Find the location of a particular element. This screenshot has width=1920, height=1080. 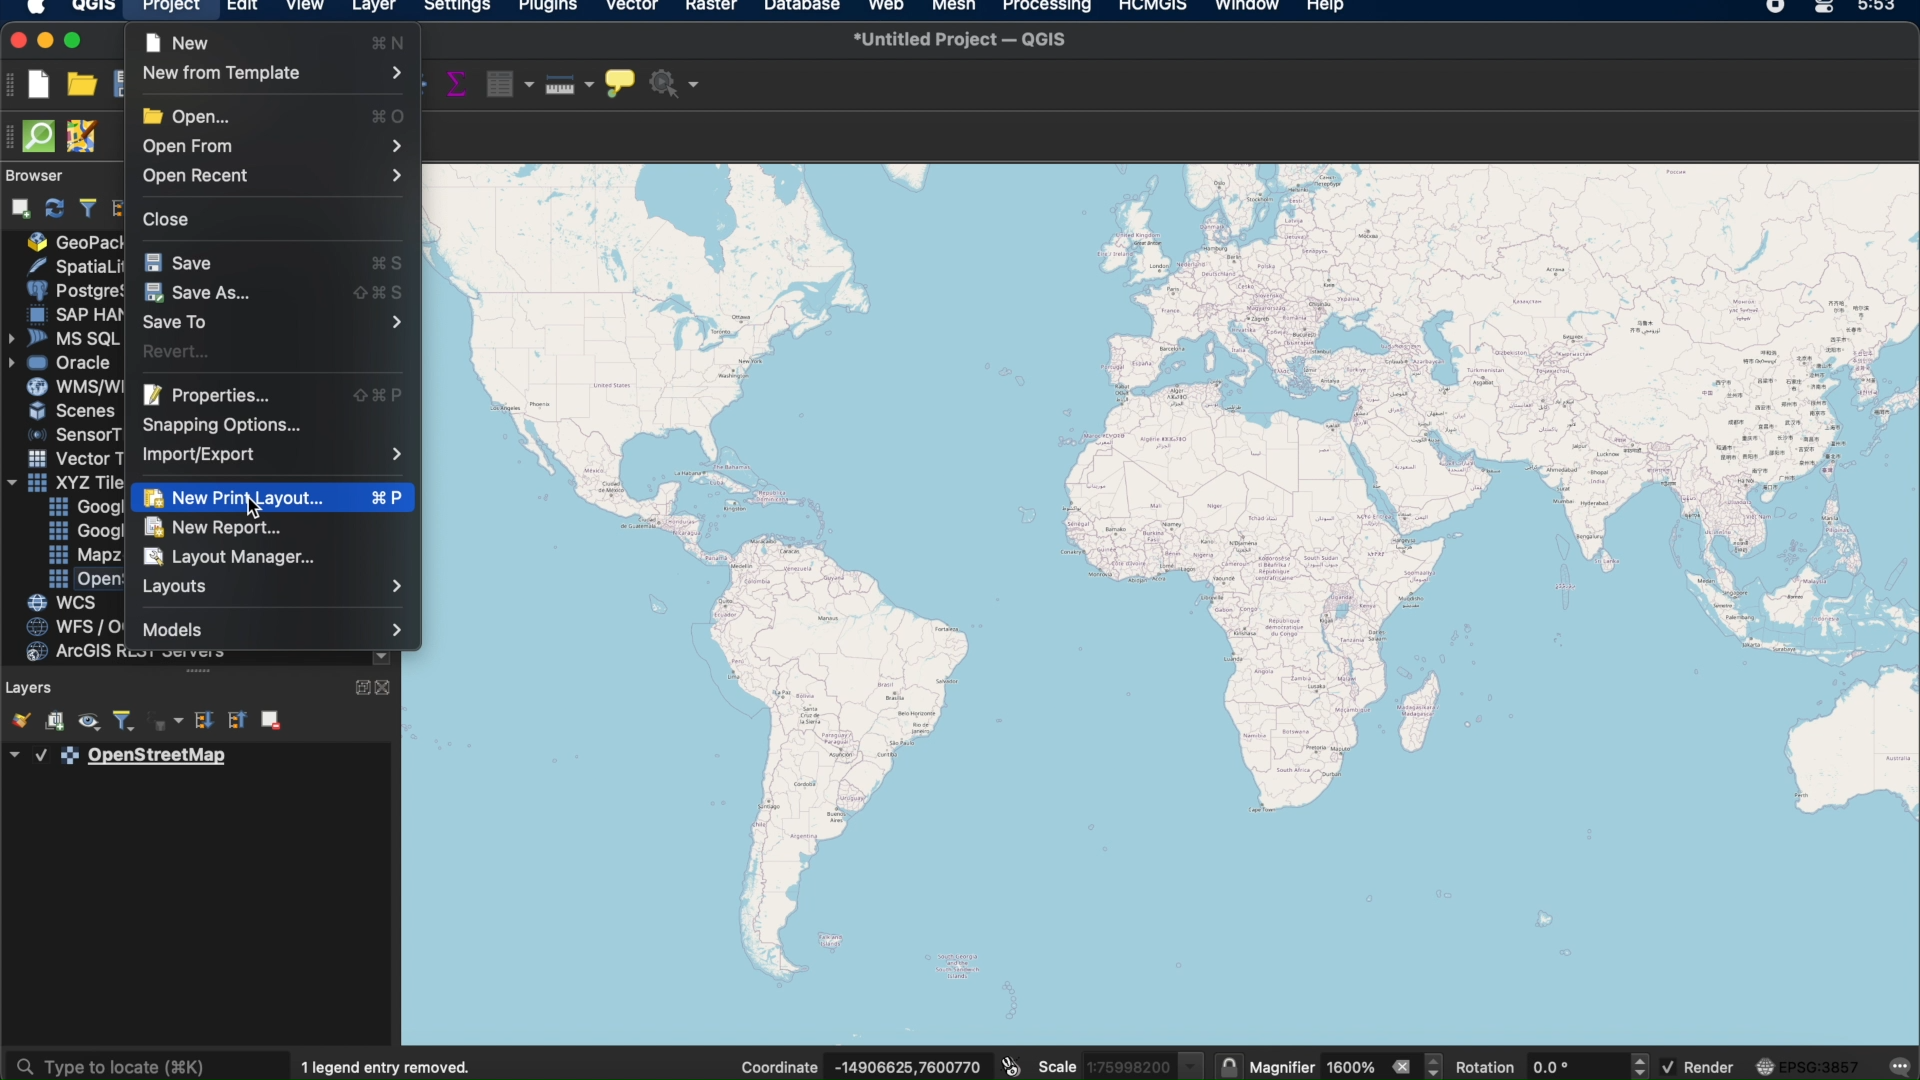

view is located at coordinates (304, 9).